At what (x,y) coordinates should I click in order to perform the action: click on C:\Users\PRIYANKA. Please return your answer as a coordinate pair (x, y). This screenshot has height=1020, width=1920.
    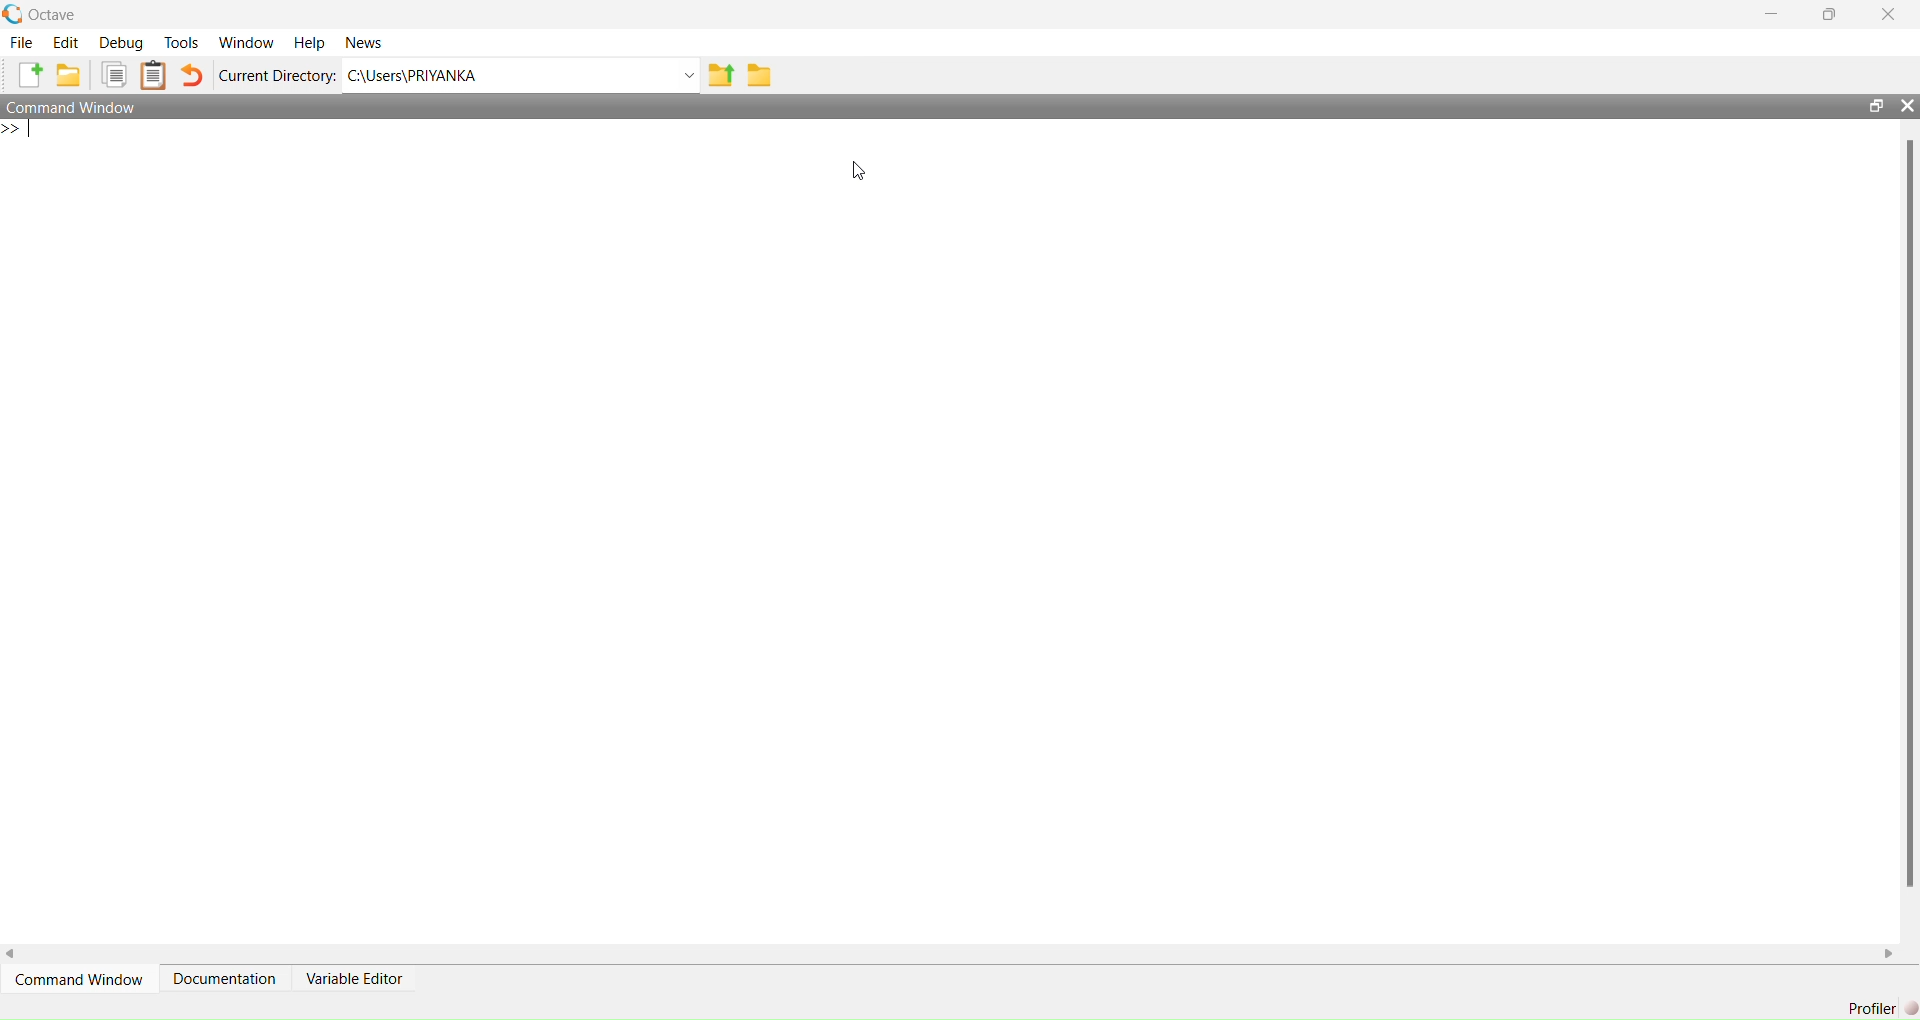
    Looking at the image, I should click on (413, 77).